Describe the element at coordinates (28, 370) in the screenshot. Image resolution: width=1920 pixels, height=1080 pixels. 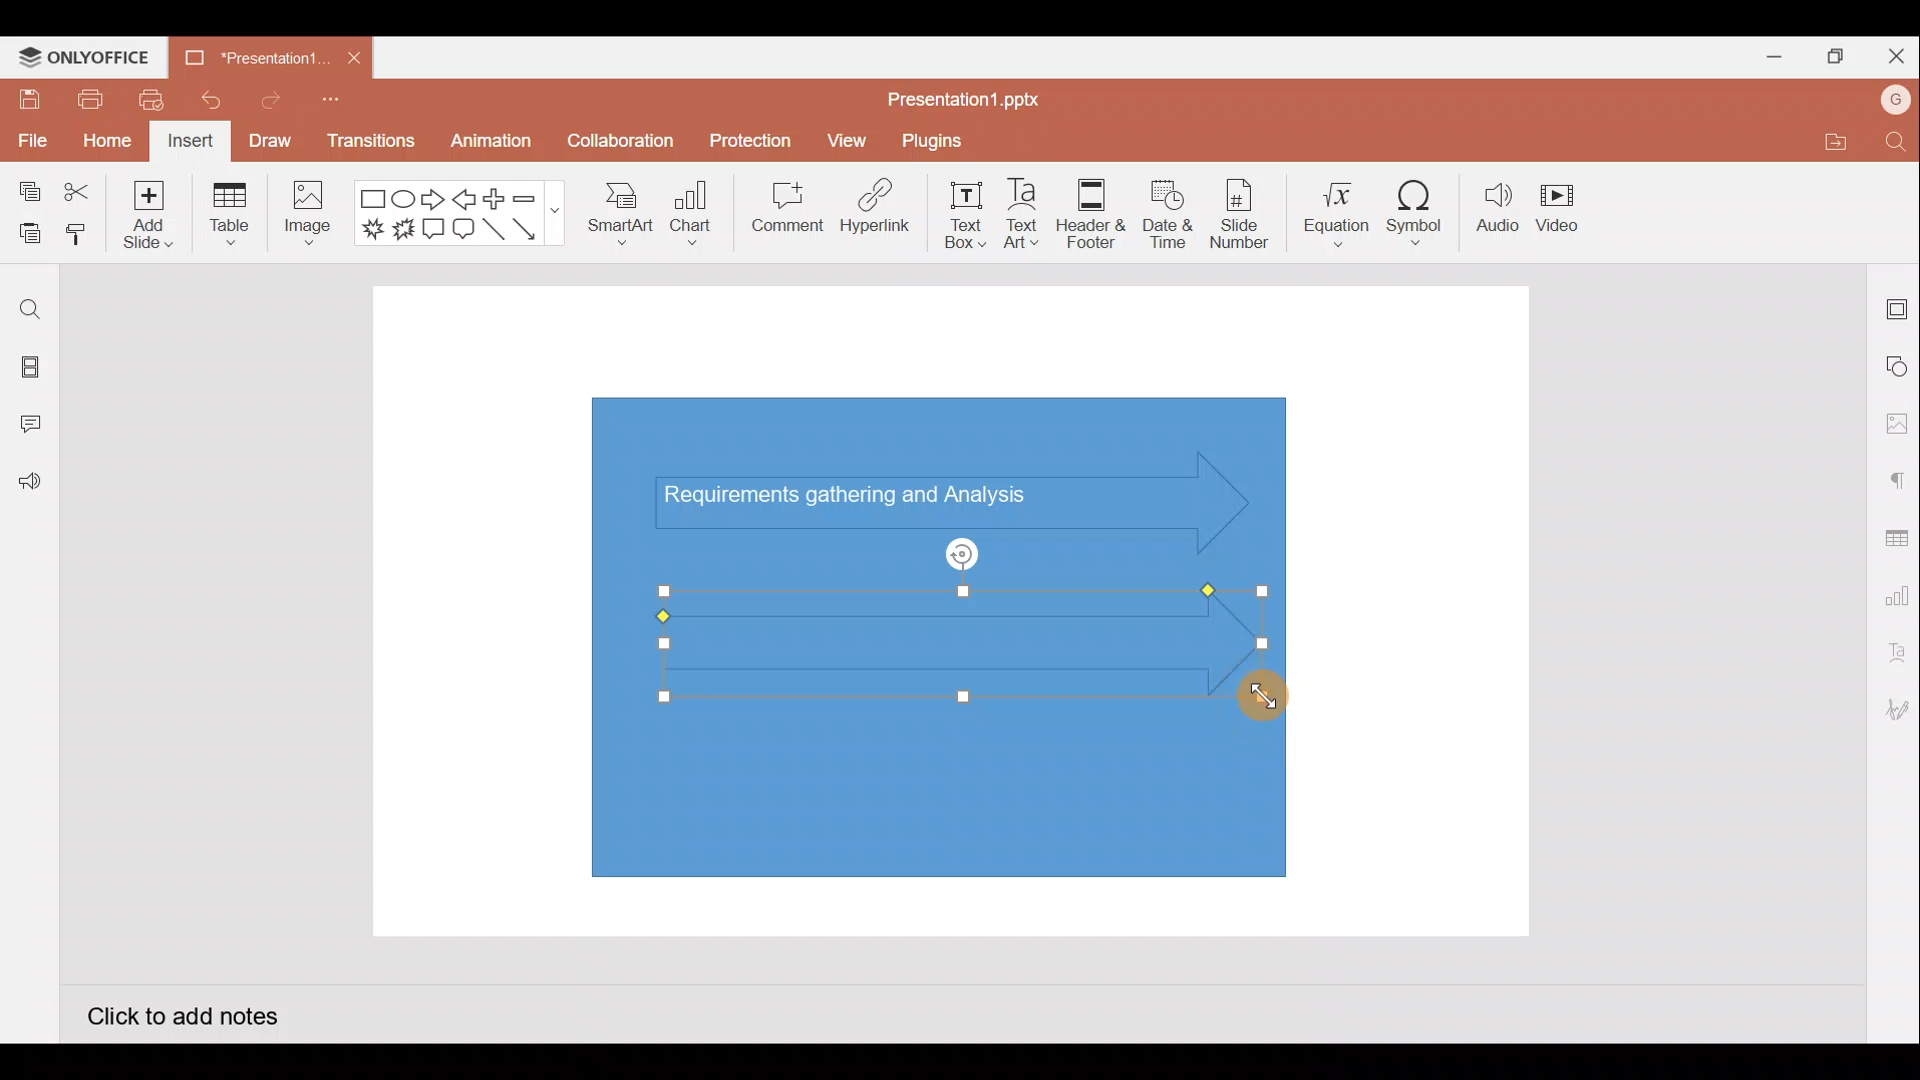
I see `Slides` at that location.